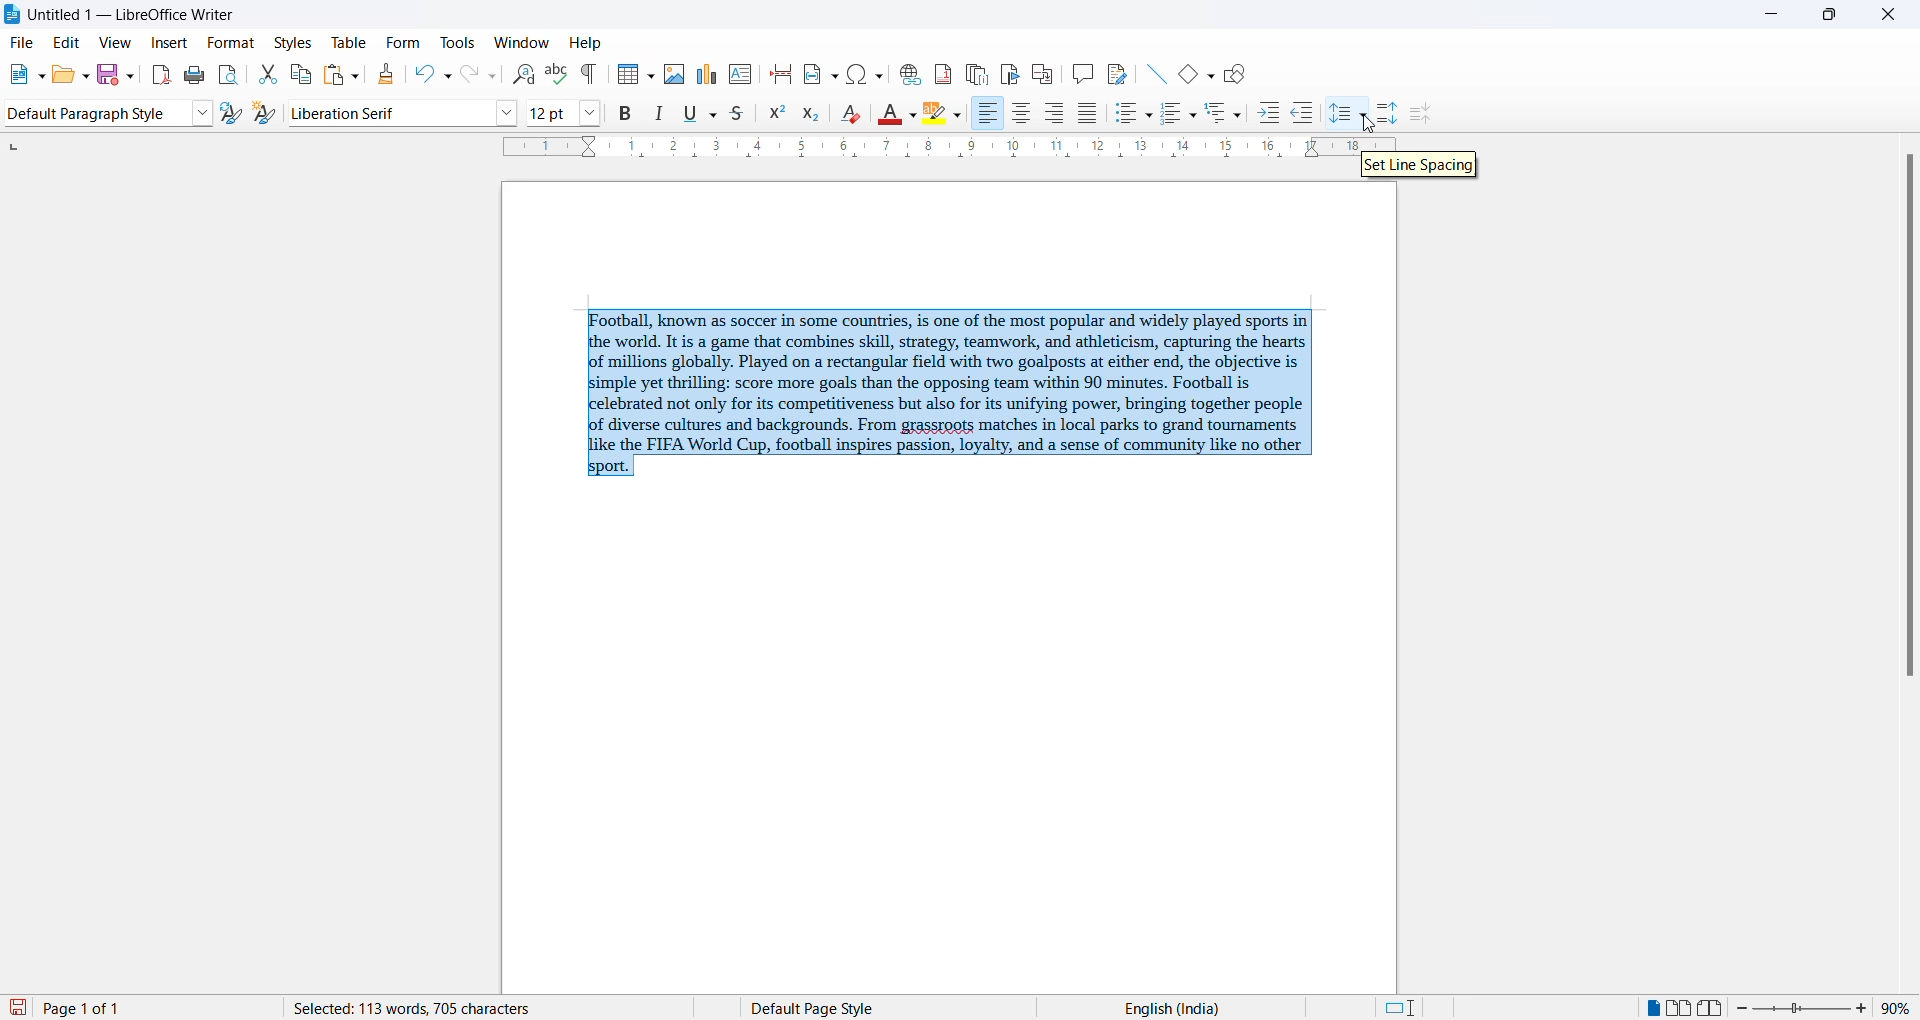 This screenshot has height=1020, width=1920. I want to click on outline format , so click(1213, 115).